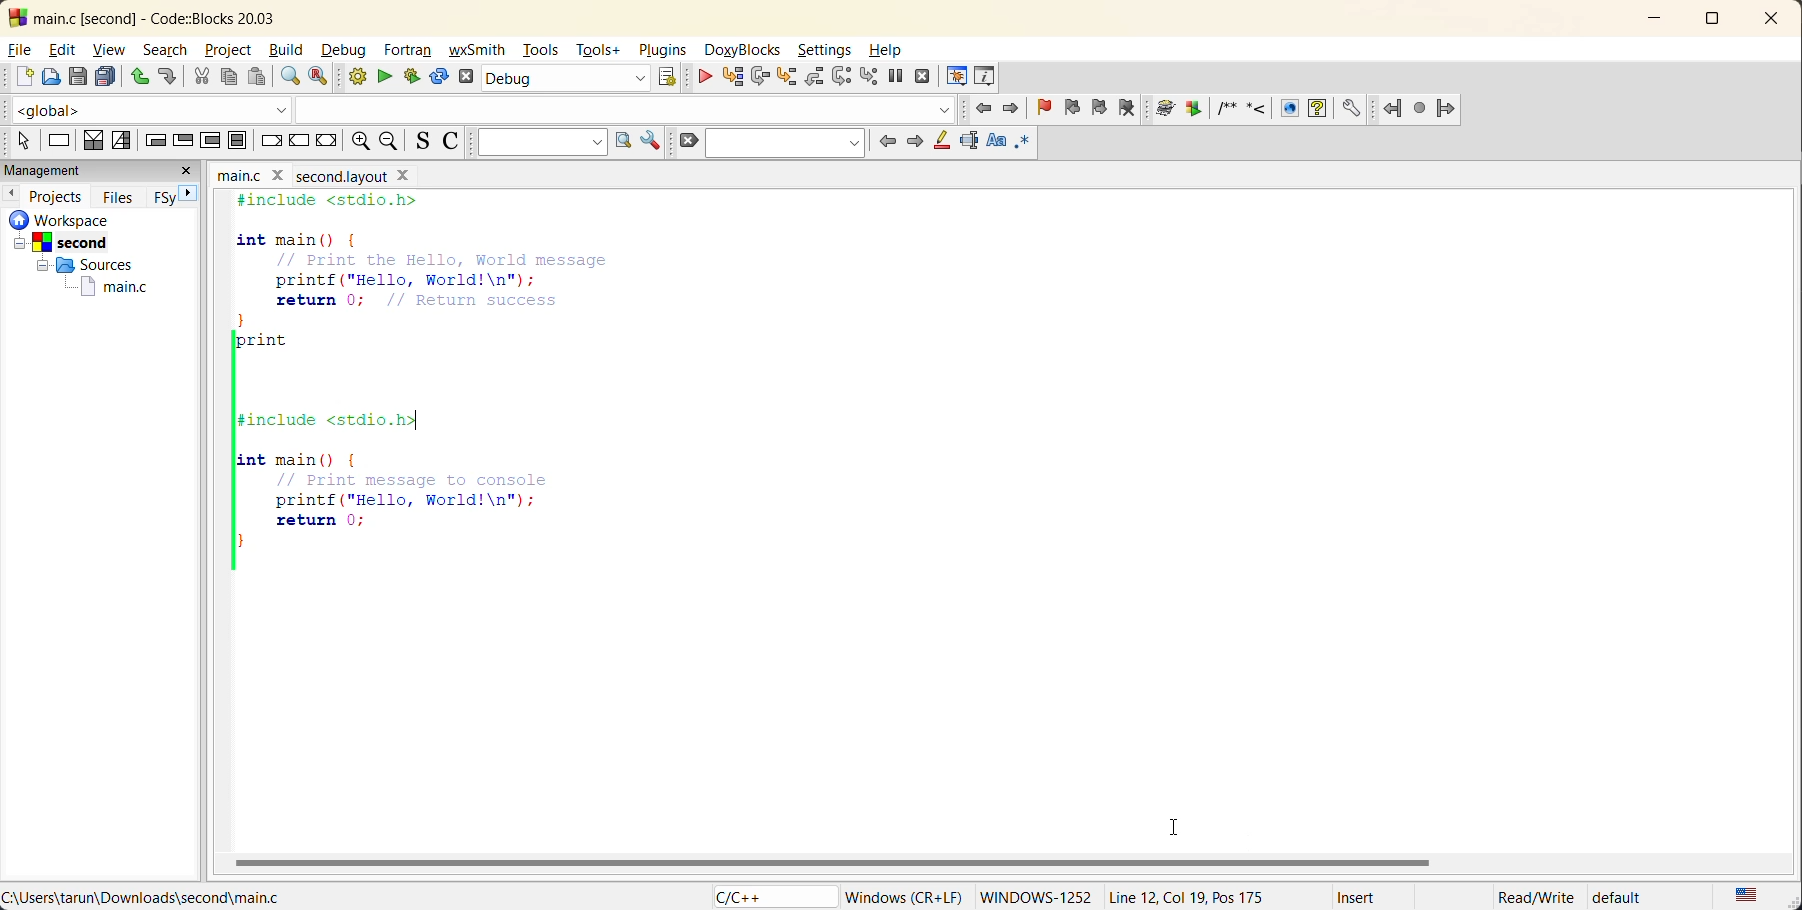 This screenshot has width=1802, height=910. Describe the element at coordinates (1174, 827) in the screenshot. I see `cursor` at that location.